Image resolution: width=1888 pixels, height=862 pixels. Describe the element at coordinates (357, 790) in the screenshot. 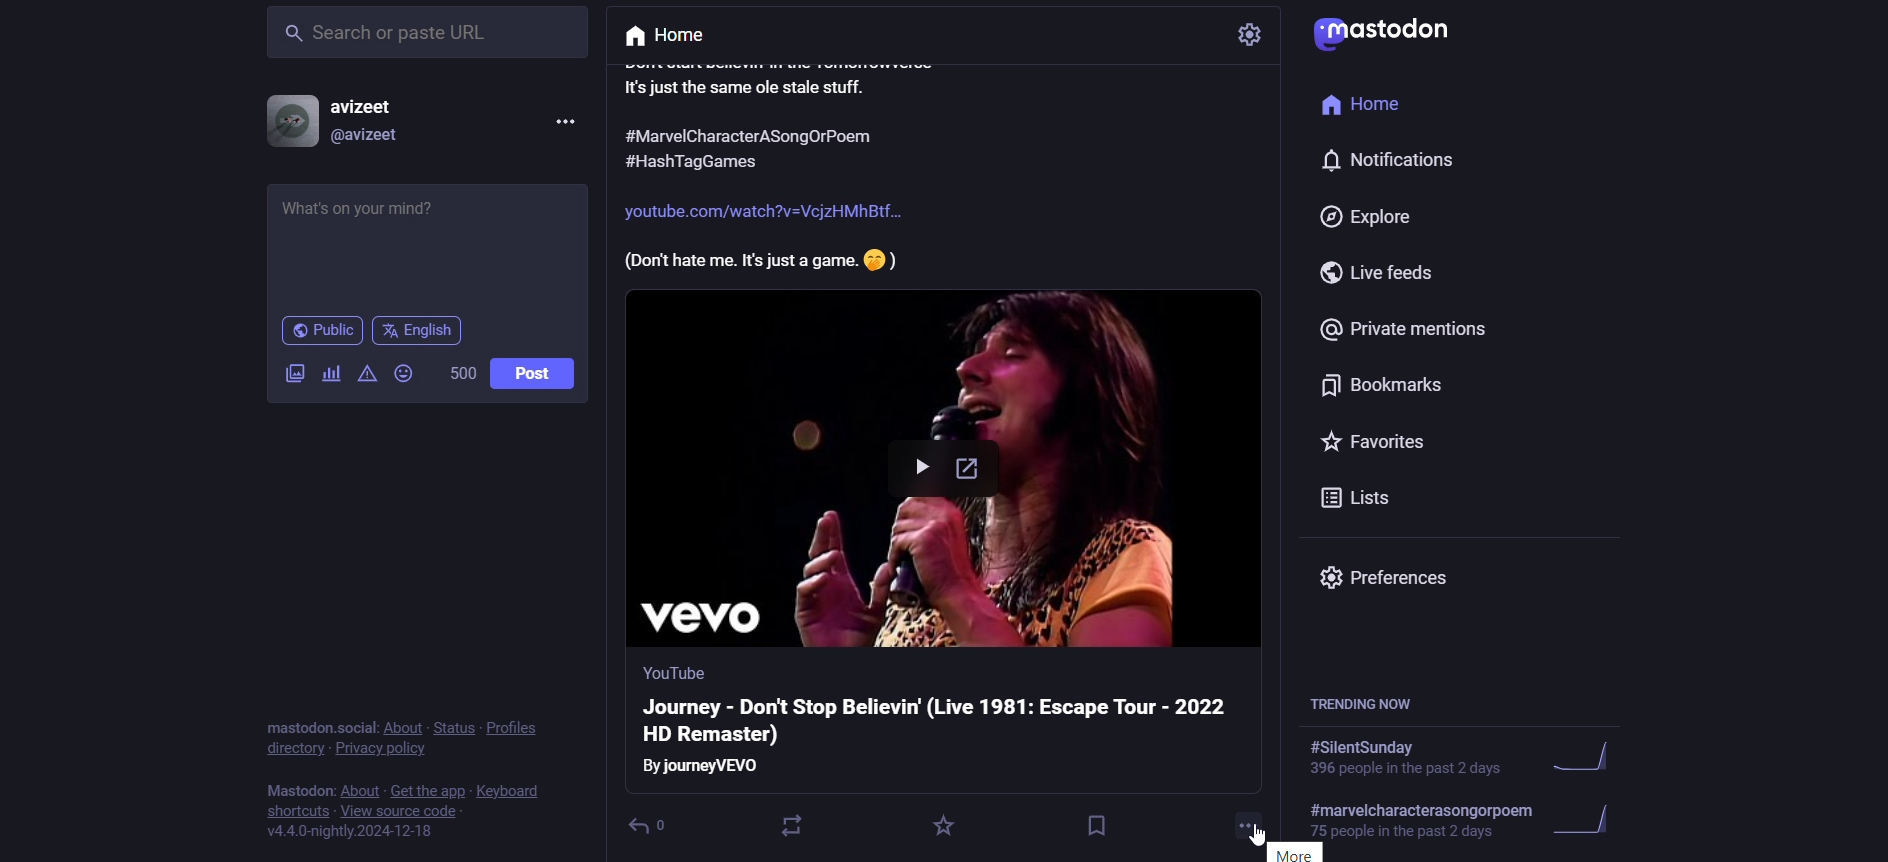

I see `about` at that location.